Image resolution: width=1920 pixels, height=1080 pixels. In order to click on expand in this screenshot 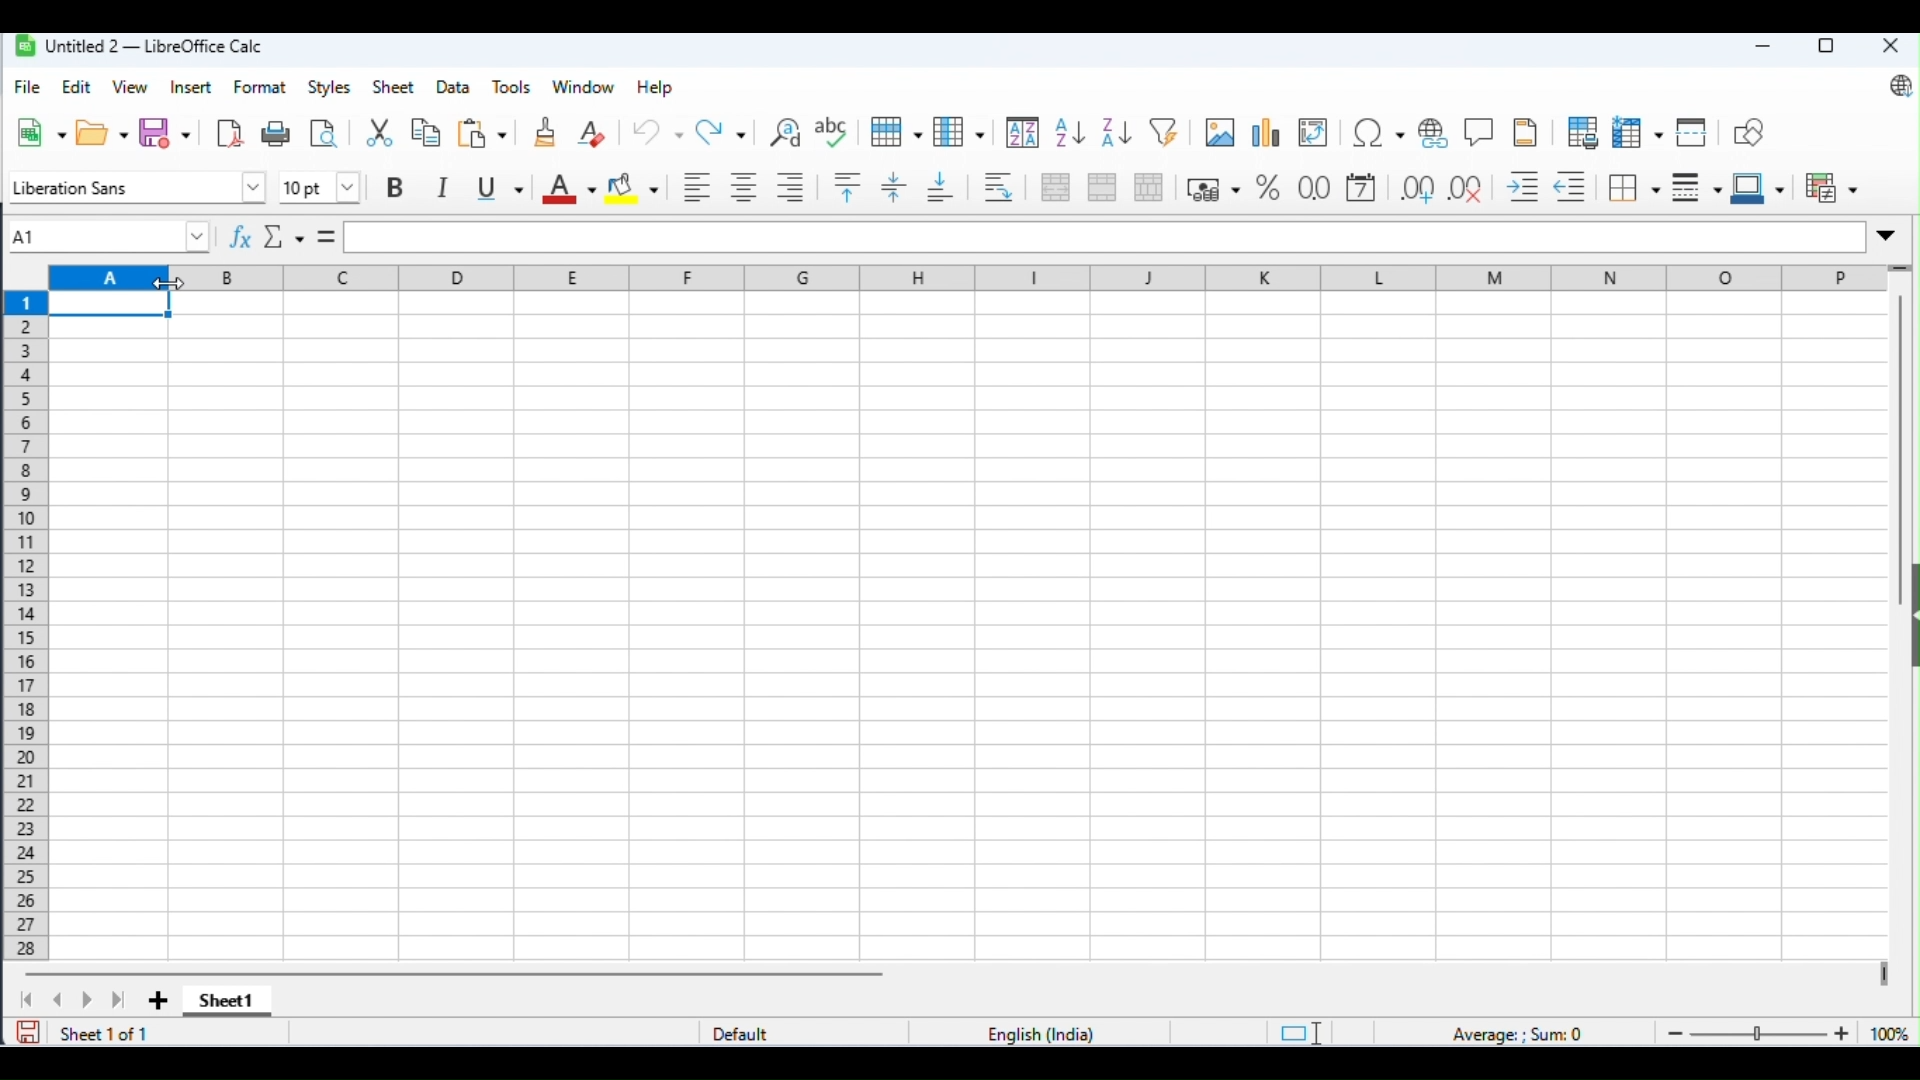, I will do `click(1884, 237)`.